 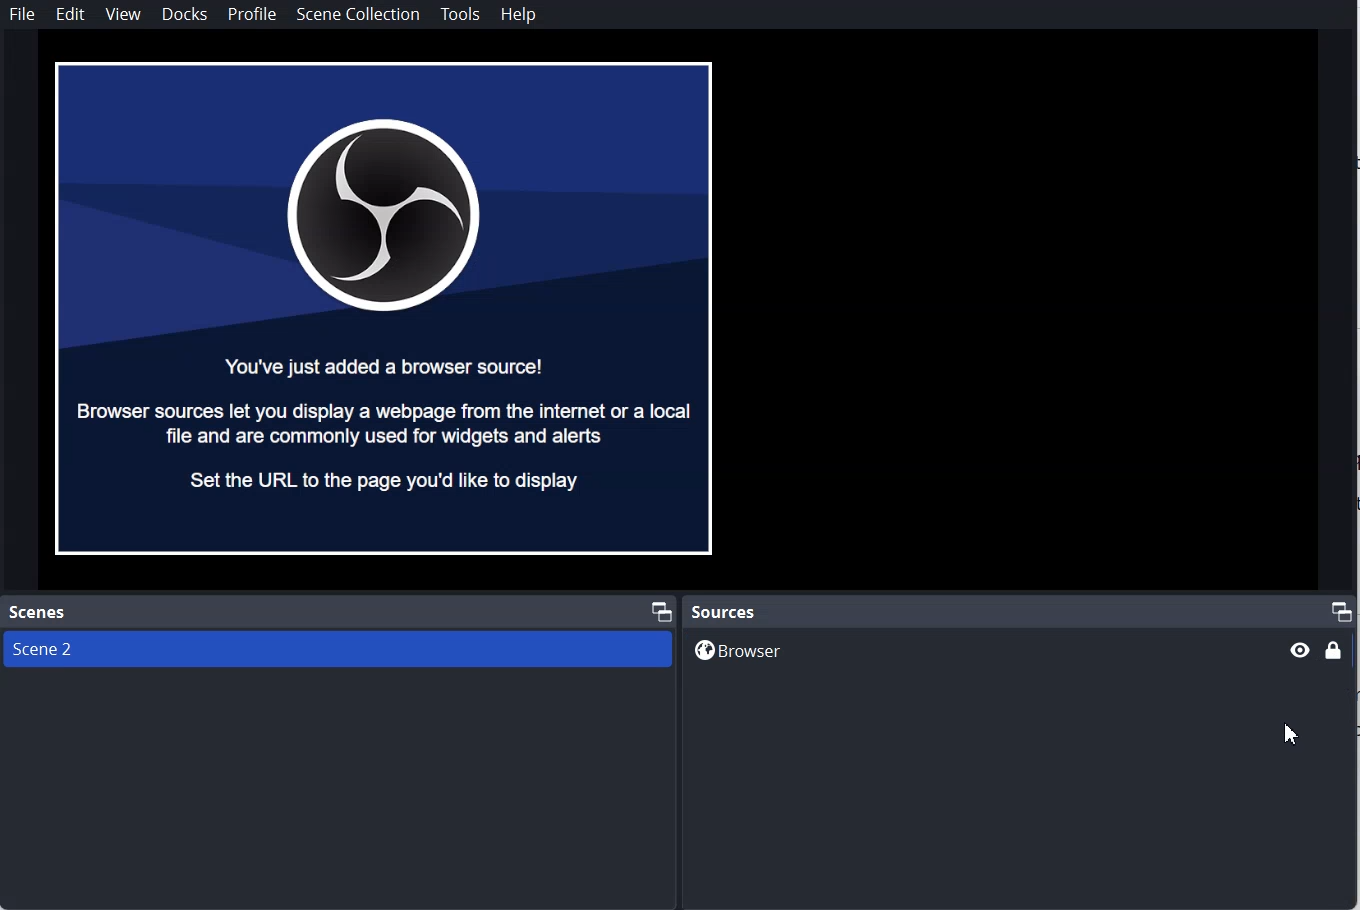 What do you see at coordinates (1342, 609) in the screenshot?
I see `Maximize` at bounding box center [1342, 609].